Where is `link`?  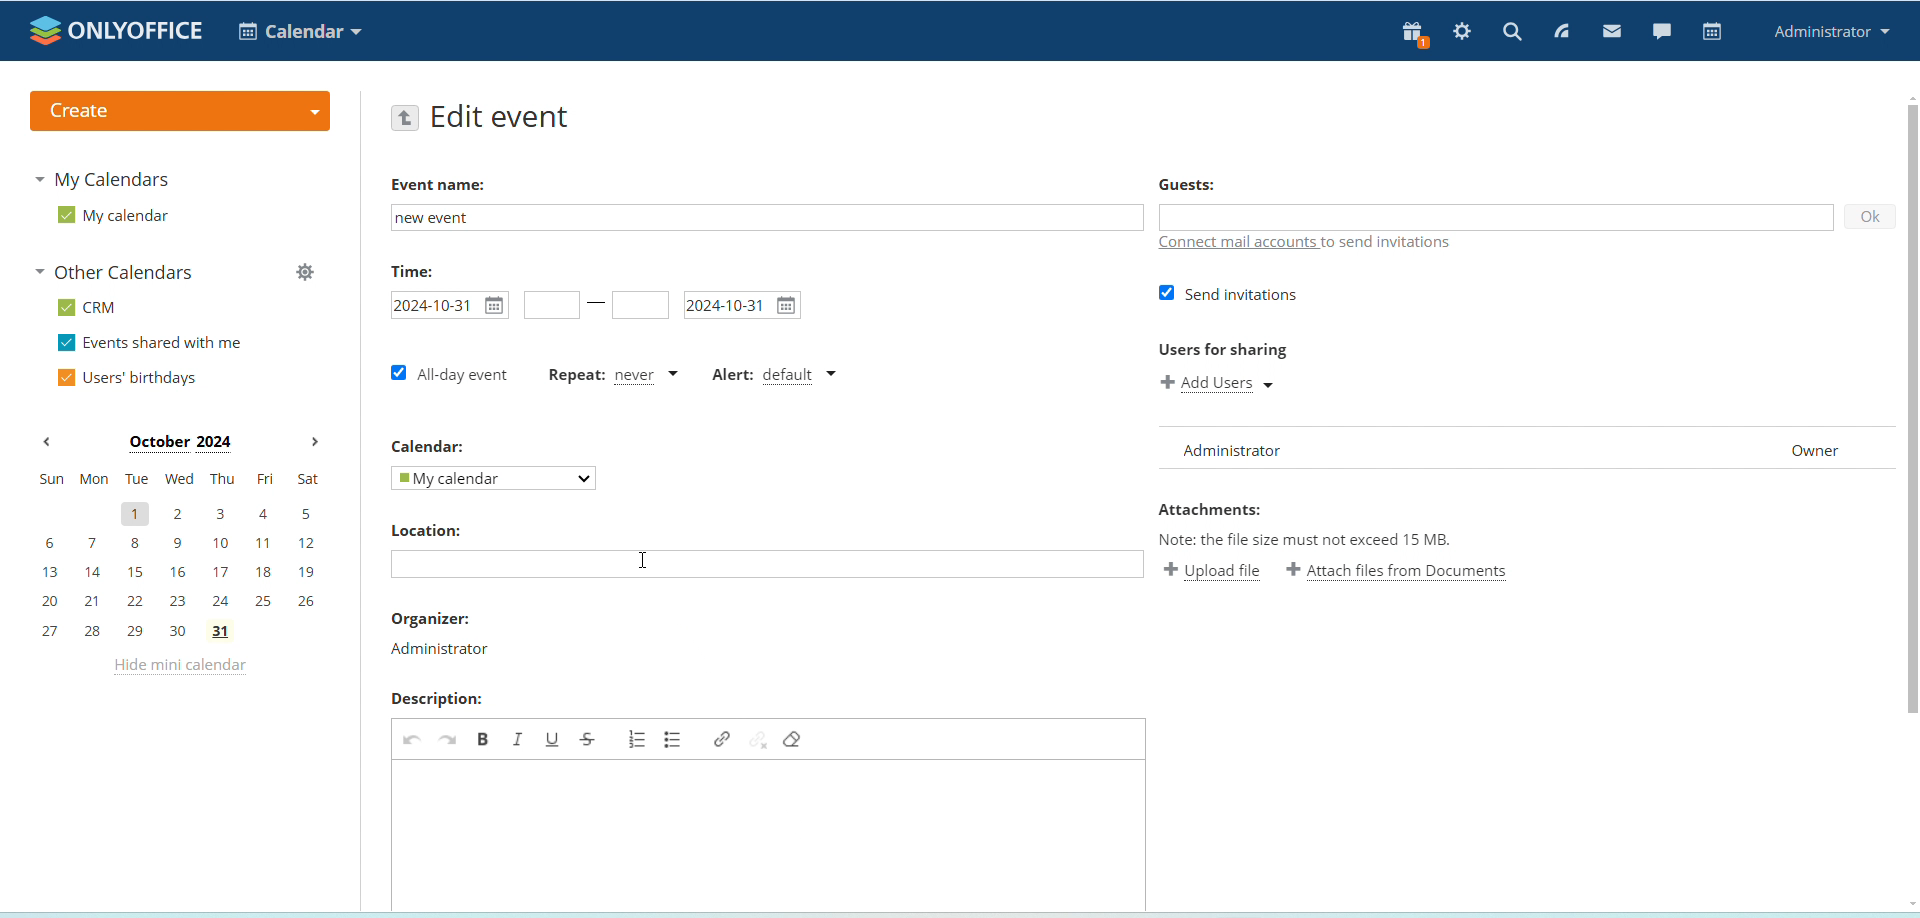
link is located at coordinates (720, 739).